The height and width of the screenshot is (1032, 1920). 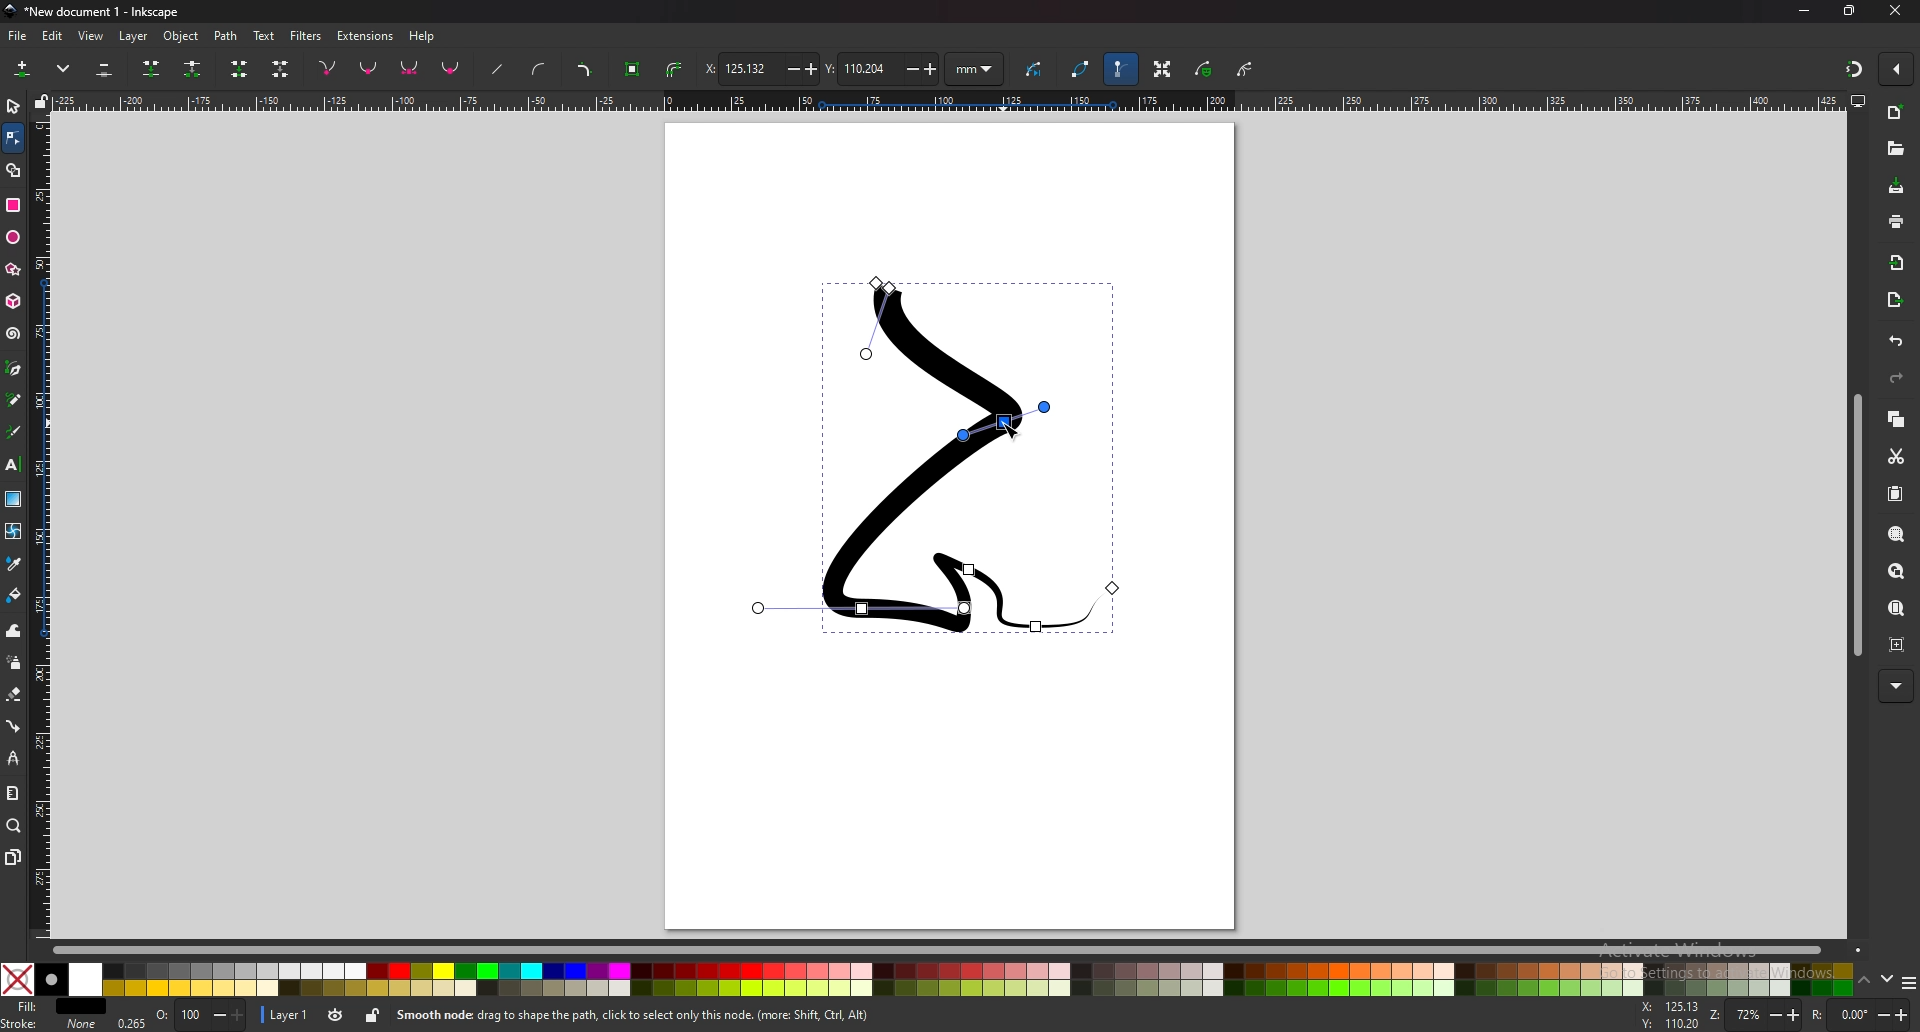 I want to click on zoom, so click(x=1767, y=1017).